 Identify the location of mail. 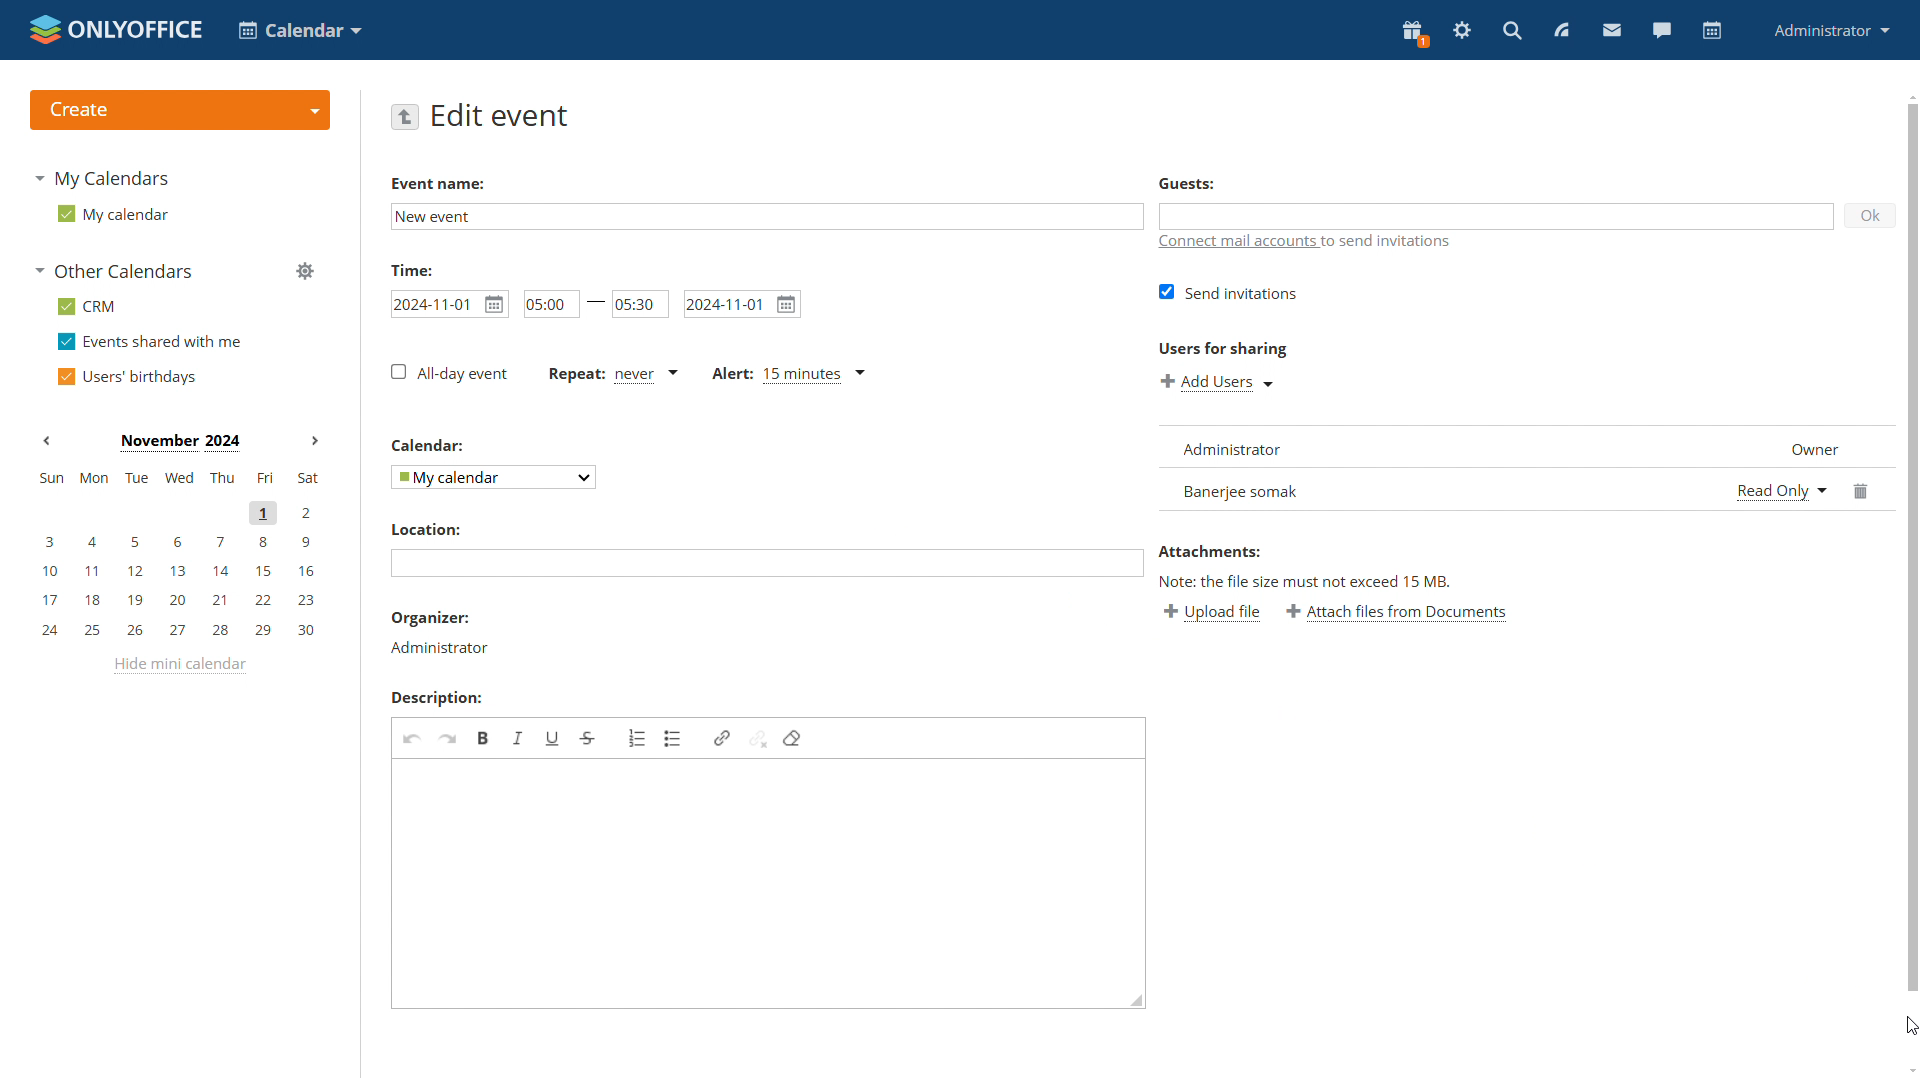
(1610, 30).